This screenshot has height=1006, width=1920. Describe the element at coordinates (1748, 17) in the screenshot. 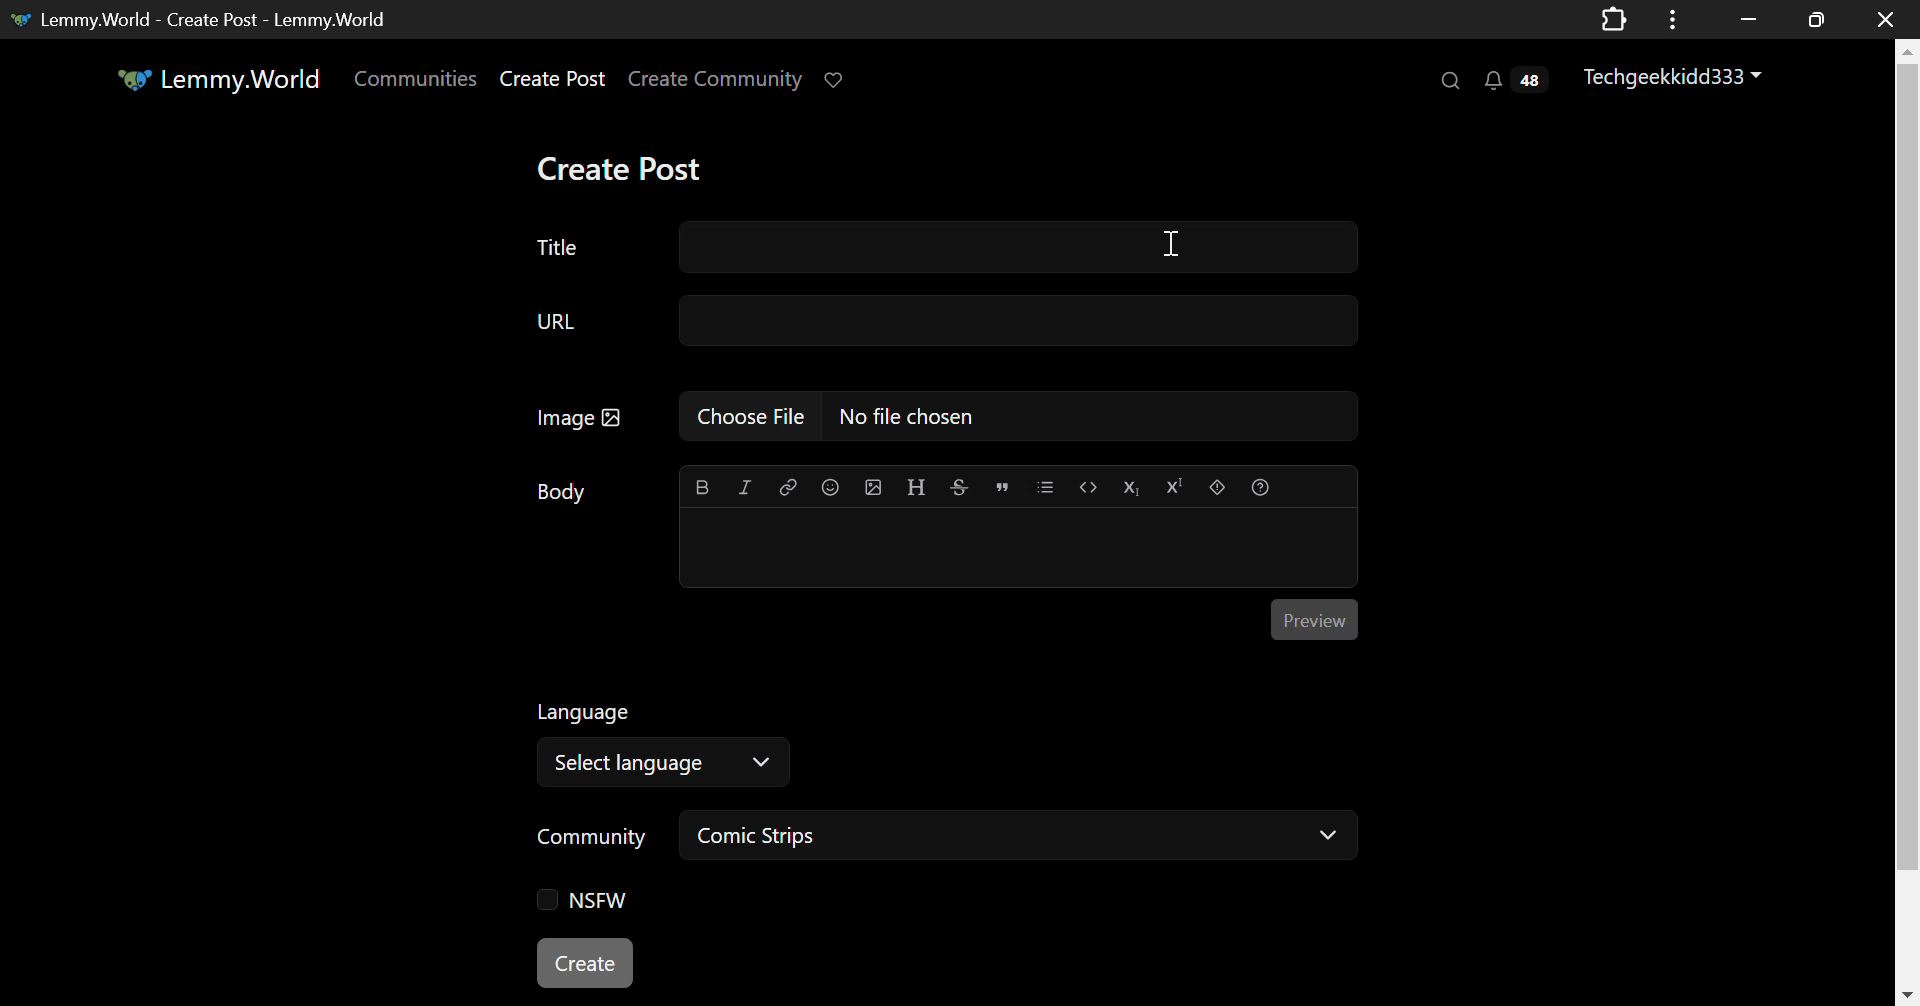

I see `Restore Down` at that location.